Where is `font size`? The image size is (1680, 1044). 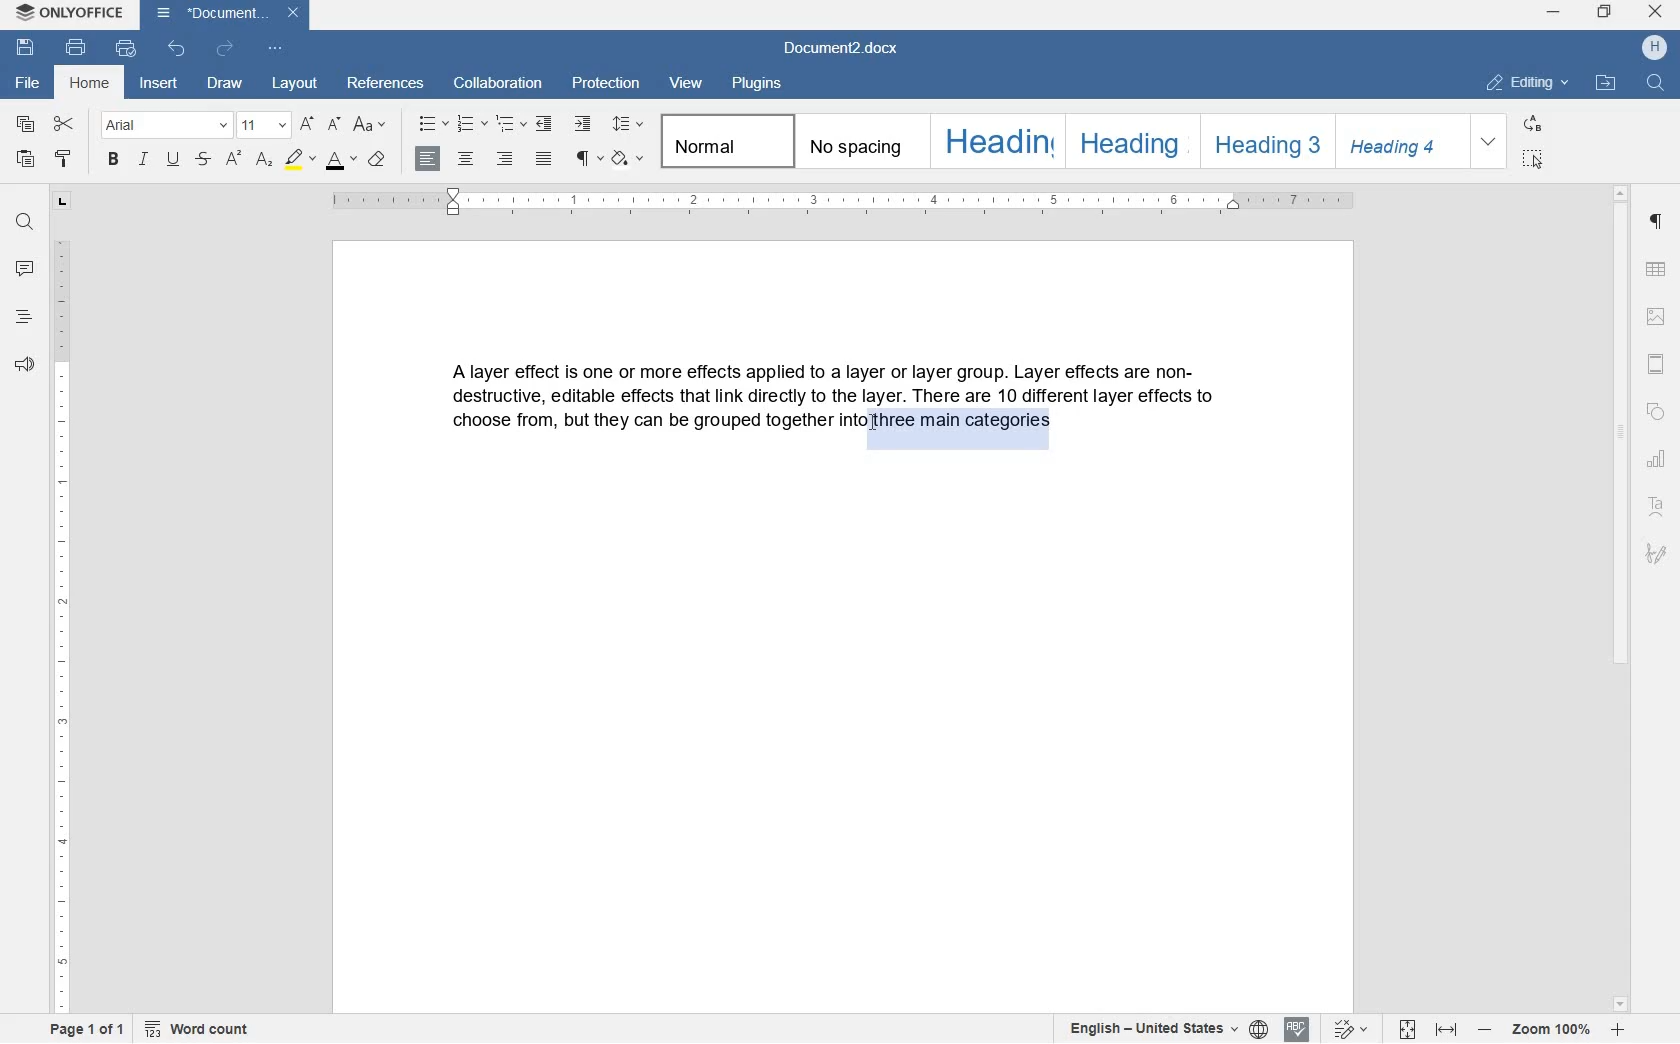 font size is located at coordinates (262, 124).